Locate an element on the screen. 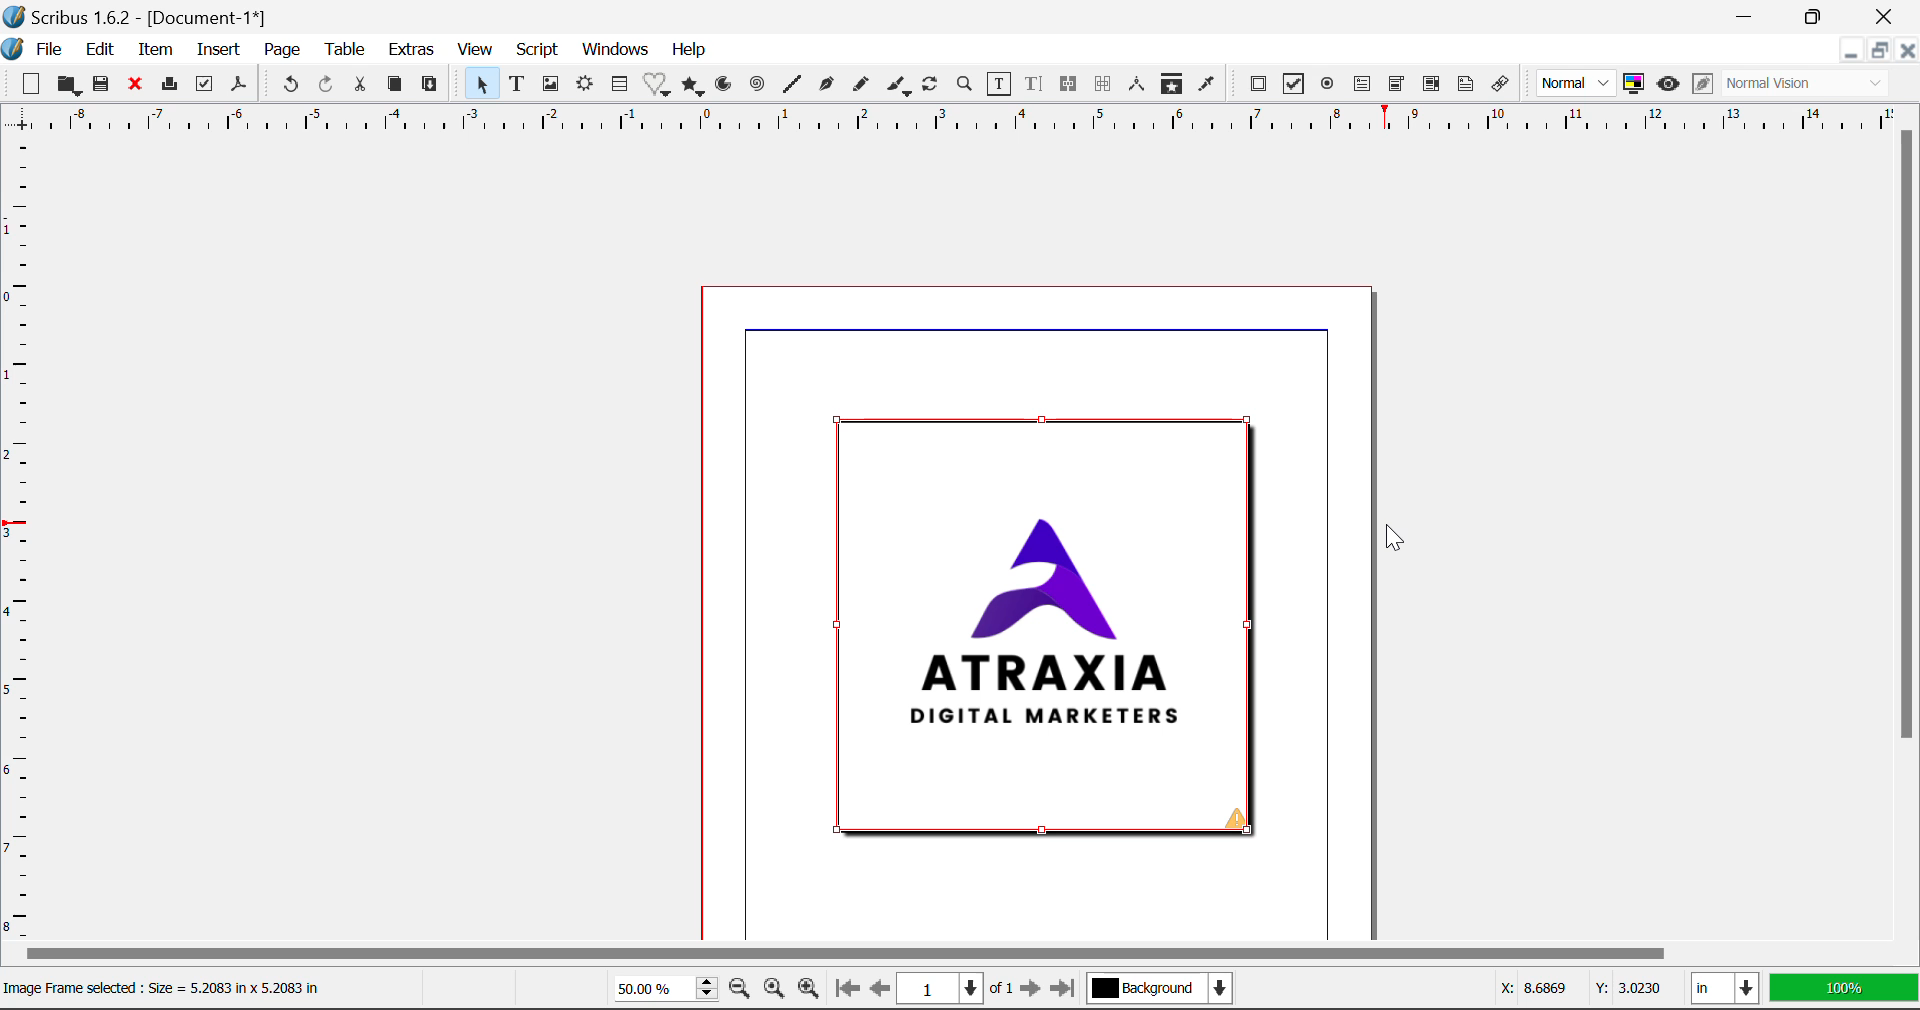  100% is located at coordinates (1846, 989).